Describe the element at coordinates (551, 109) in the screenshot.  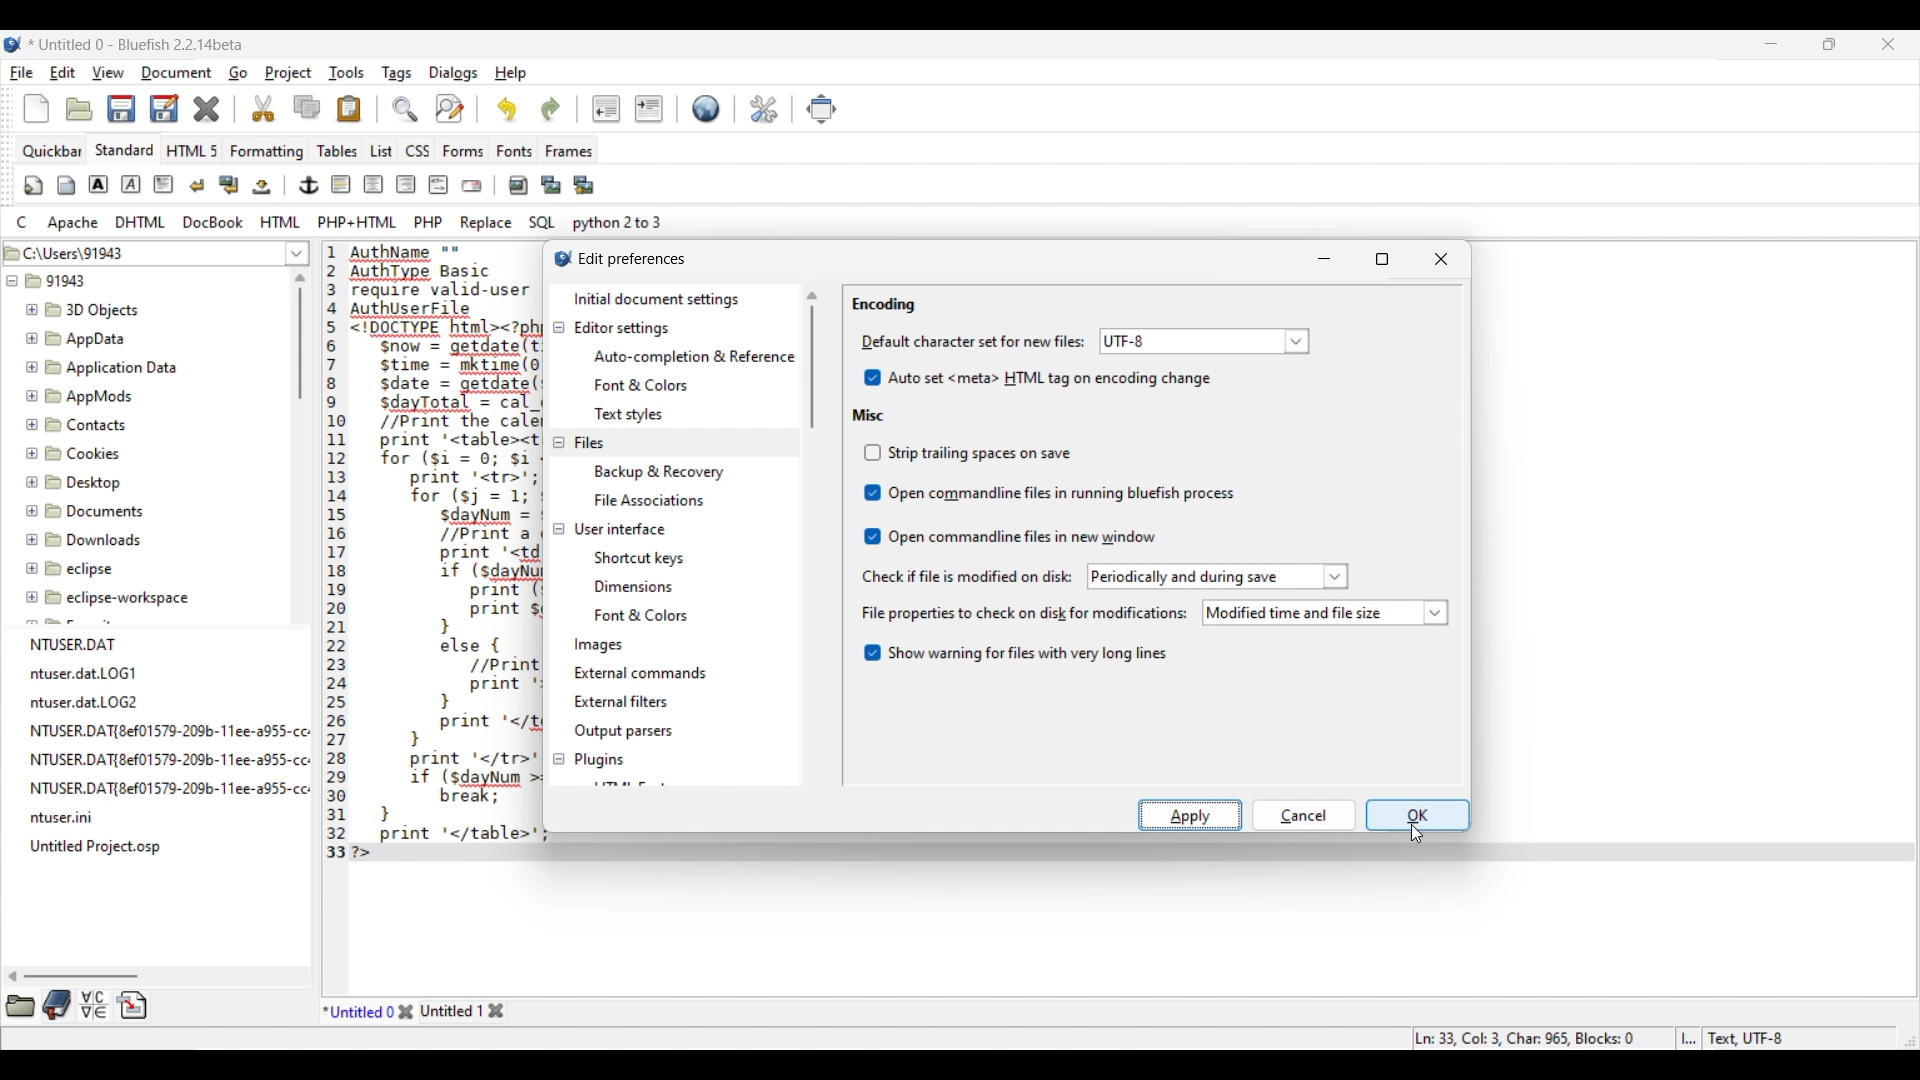
I see `Redo` at that location.